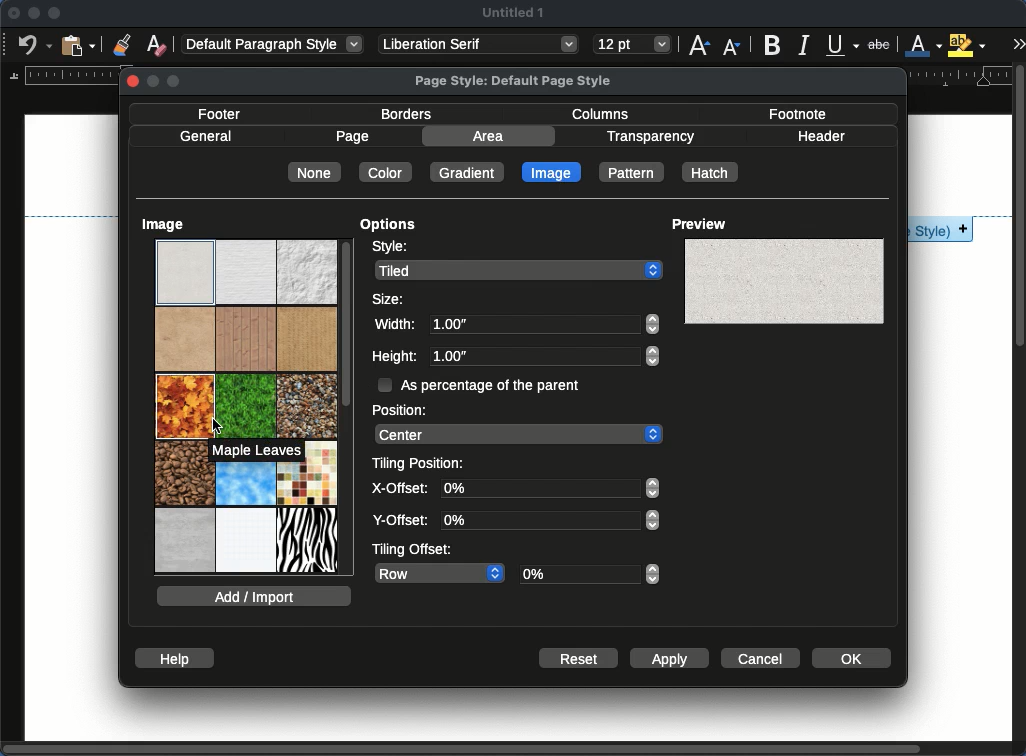 The image size is (1026, 756). What do you see at coordinates (842, 42) in the screenshot?
I see `underline` at bounding box center [842, 42].